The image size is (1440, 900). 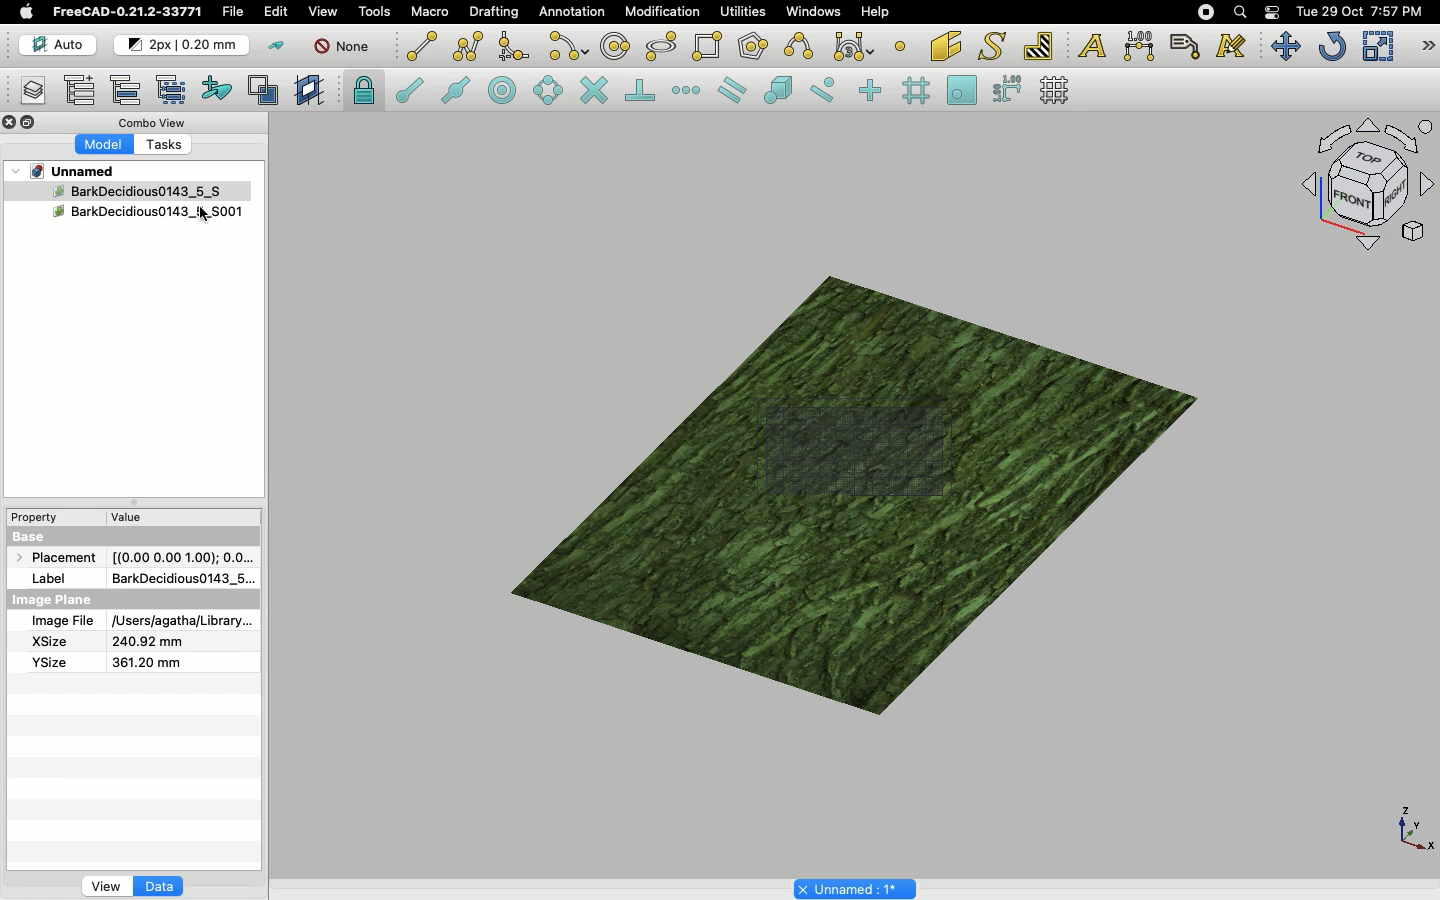 What do you see at coordinates (1008, 90) in the screenshot?
I see `Snap dimensions` at bounding box center [1008, 90].